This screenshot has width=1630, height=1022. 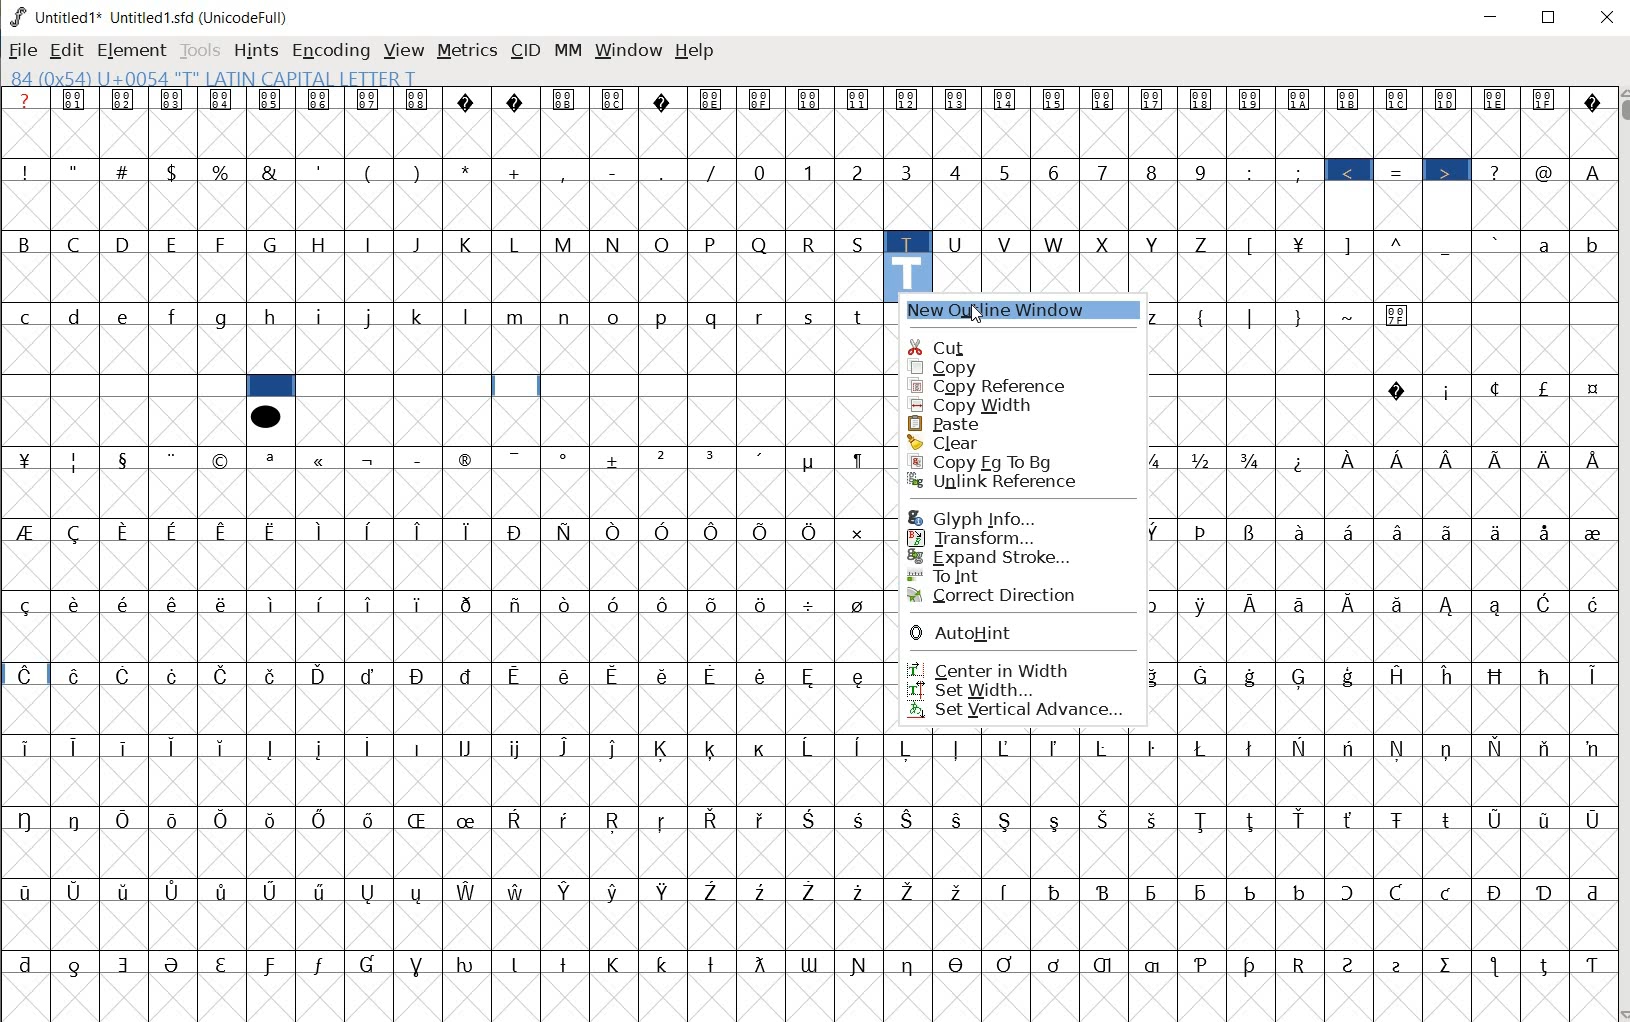 I want to click on 3, so click(x=910, y=173).